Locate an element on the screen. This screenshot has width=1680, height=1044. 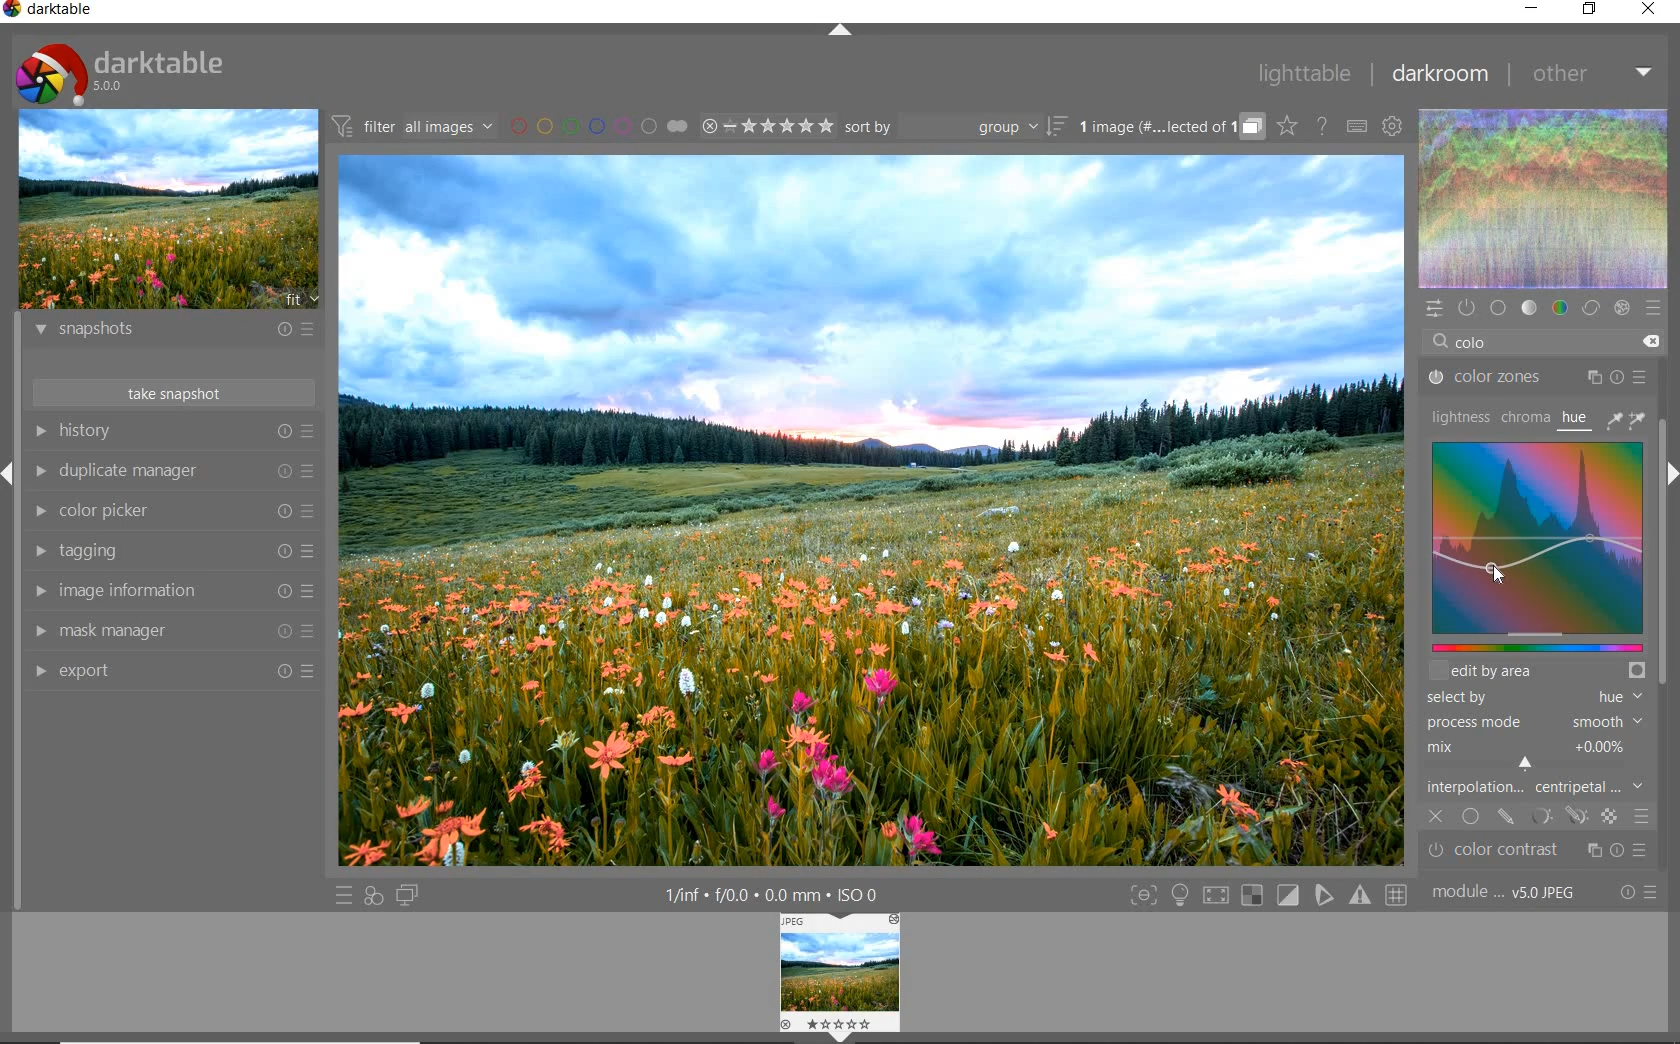
expand/collapse is located at coordinates (843, 31).